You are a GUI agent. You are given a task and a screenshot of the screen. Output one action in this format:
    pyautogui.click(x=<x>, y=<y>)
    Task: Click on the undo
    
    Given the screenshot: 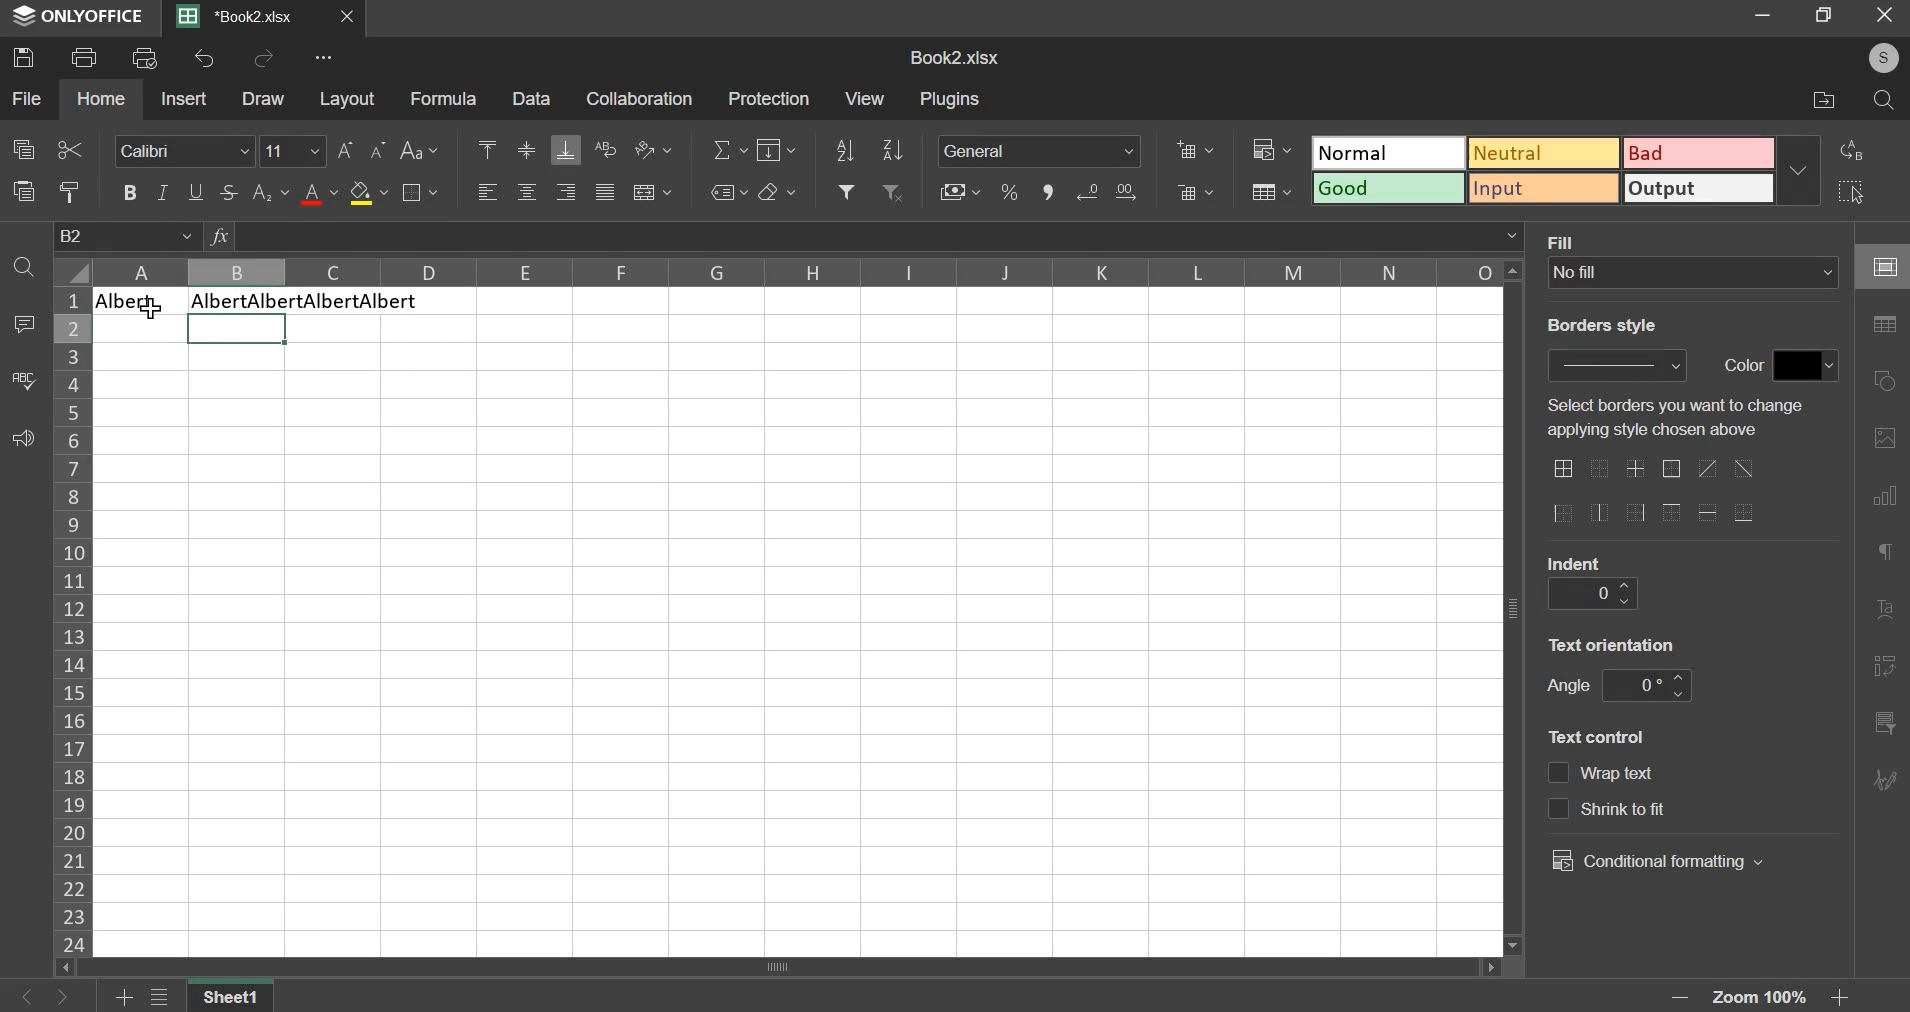 What is the action you would take?
    pyautogui.click(x=207, y=58)
    